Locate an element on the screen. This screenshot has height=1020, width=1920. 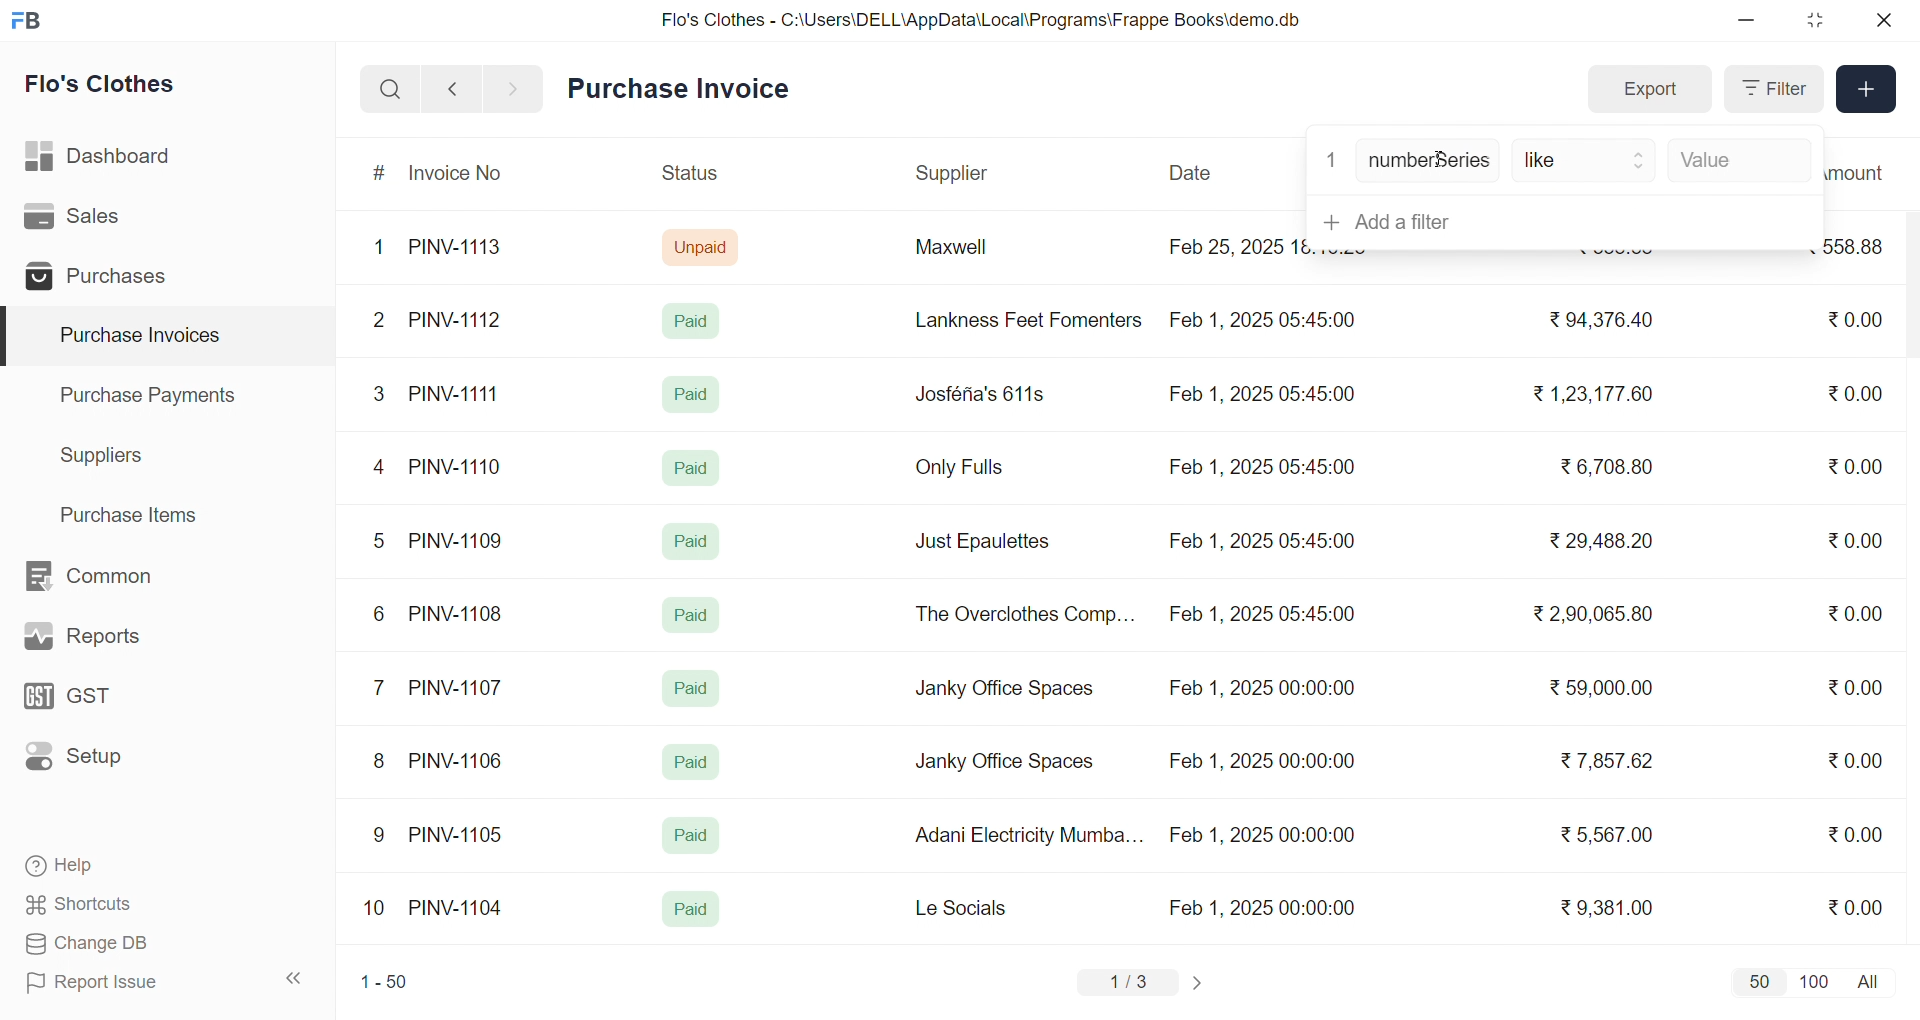
PINV-1111 is located at coordinates (456, 393).